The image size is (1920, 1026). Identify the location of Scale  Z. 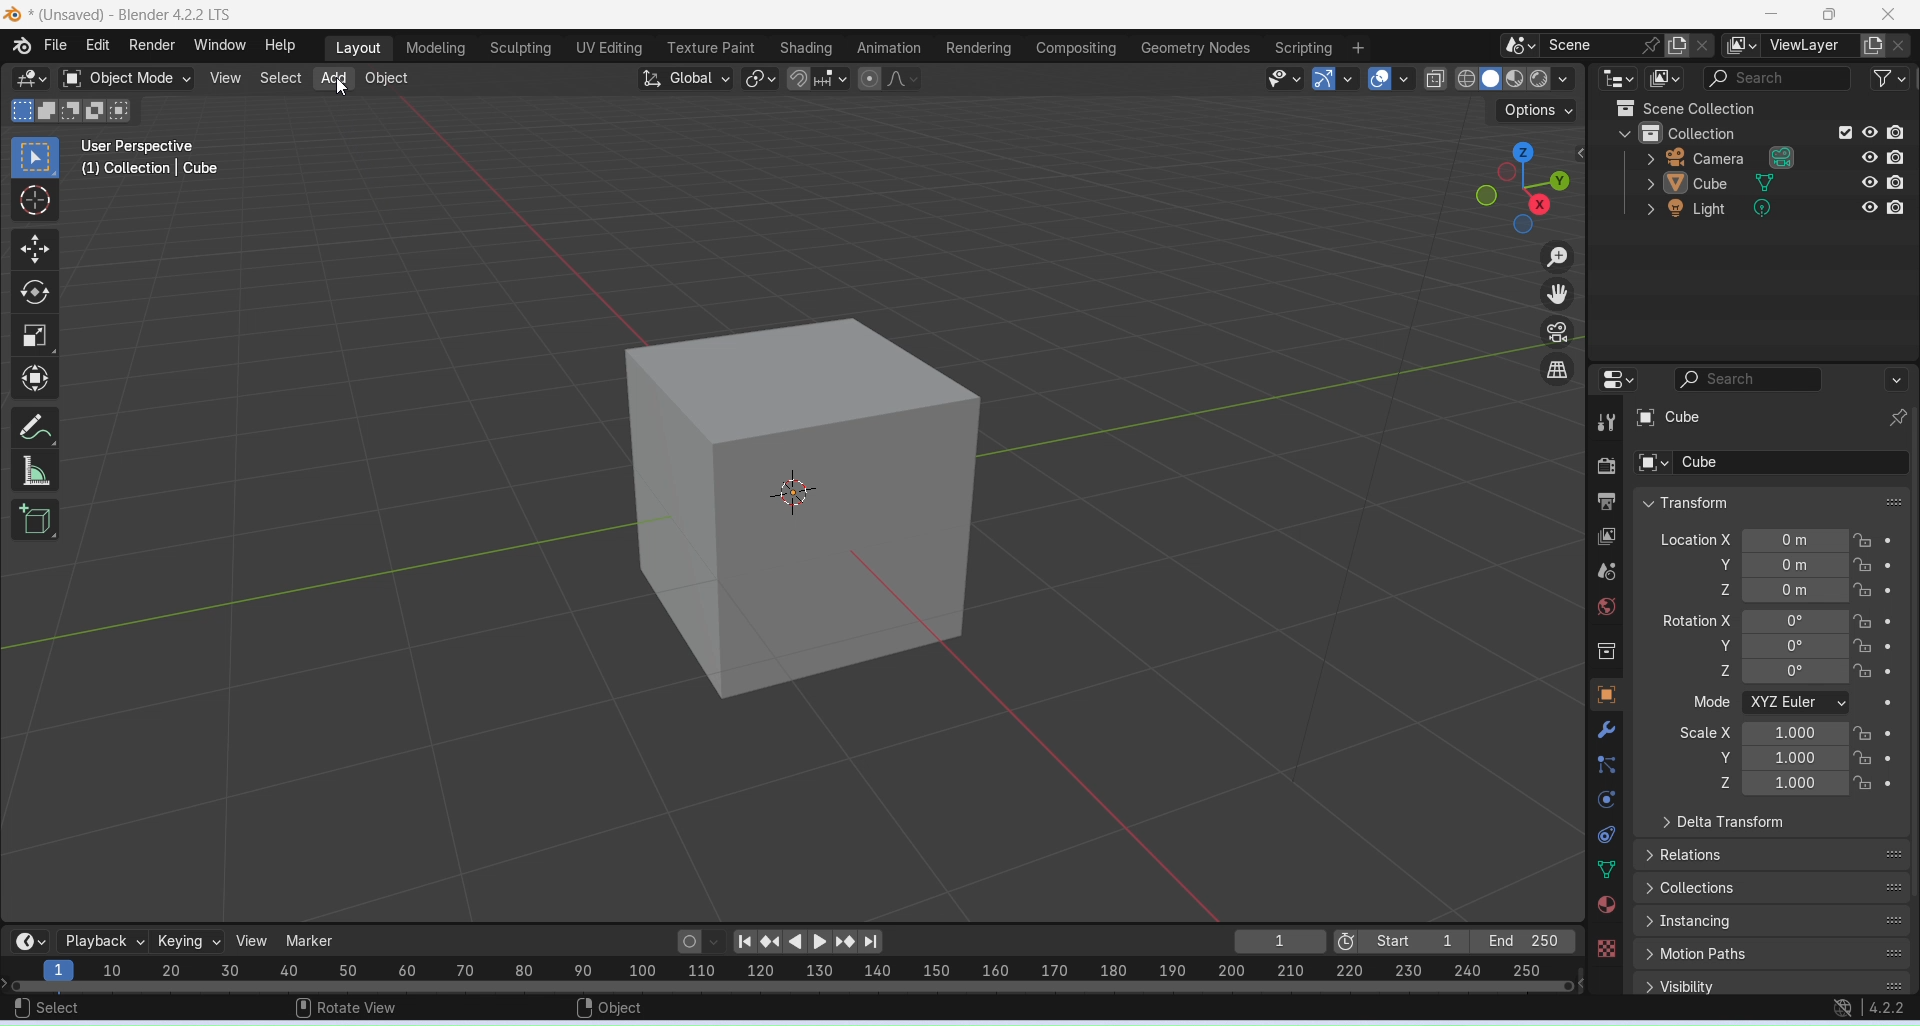
(1725, 782).